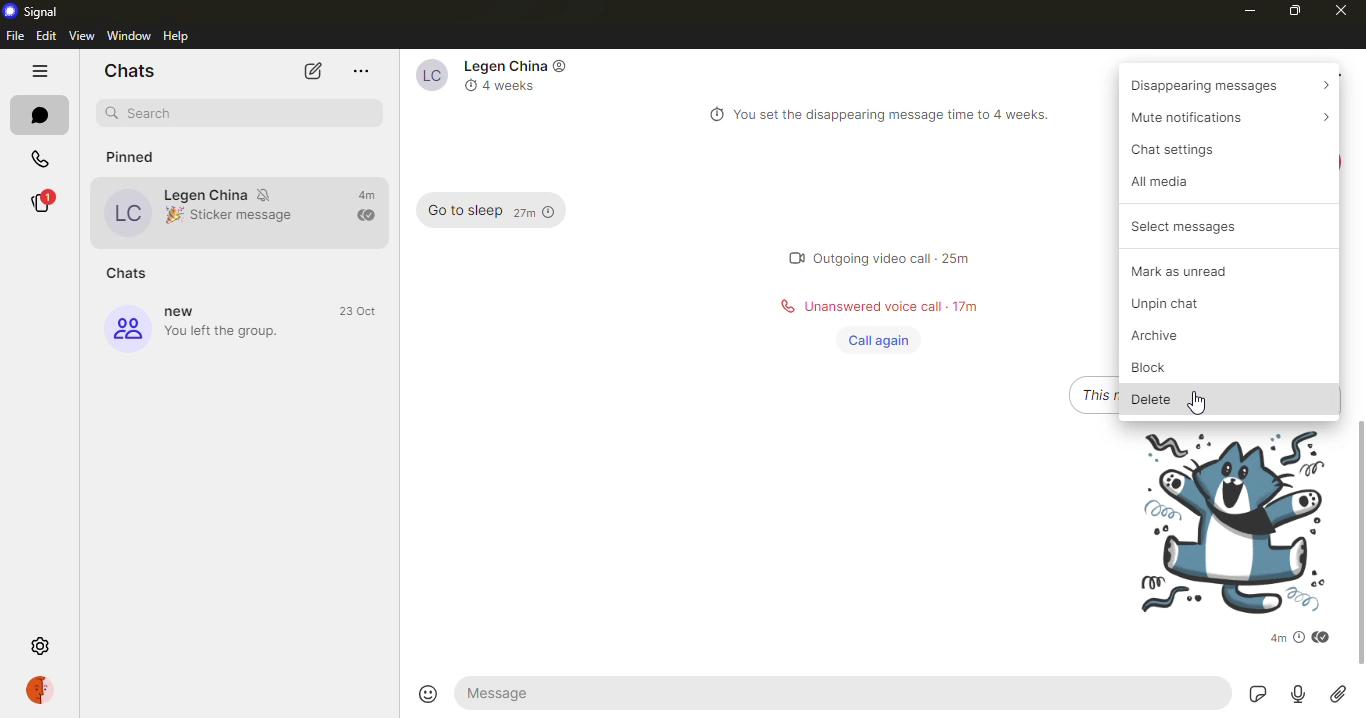 This screenshot has height=718, width=1366. I want to click on file, so click(16, 36).